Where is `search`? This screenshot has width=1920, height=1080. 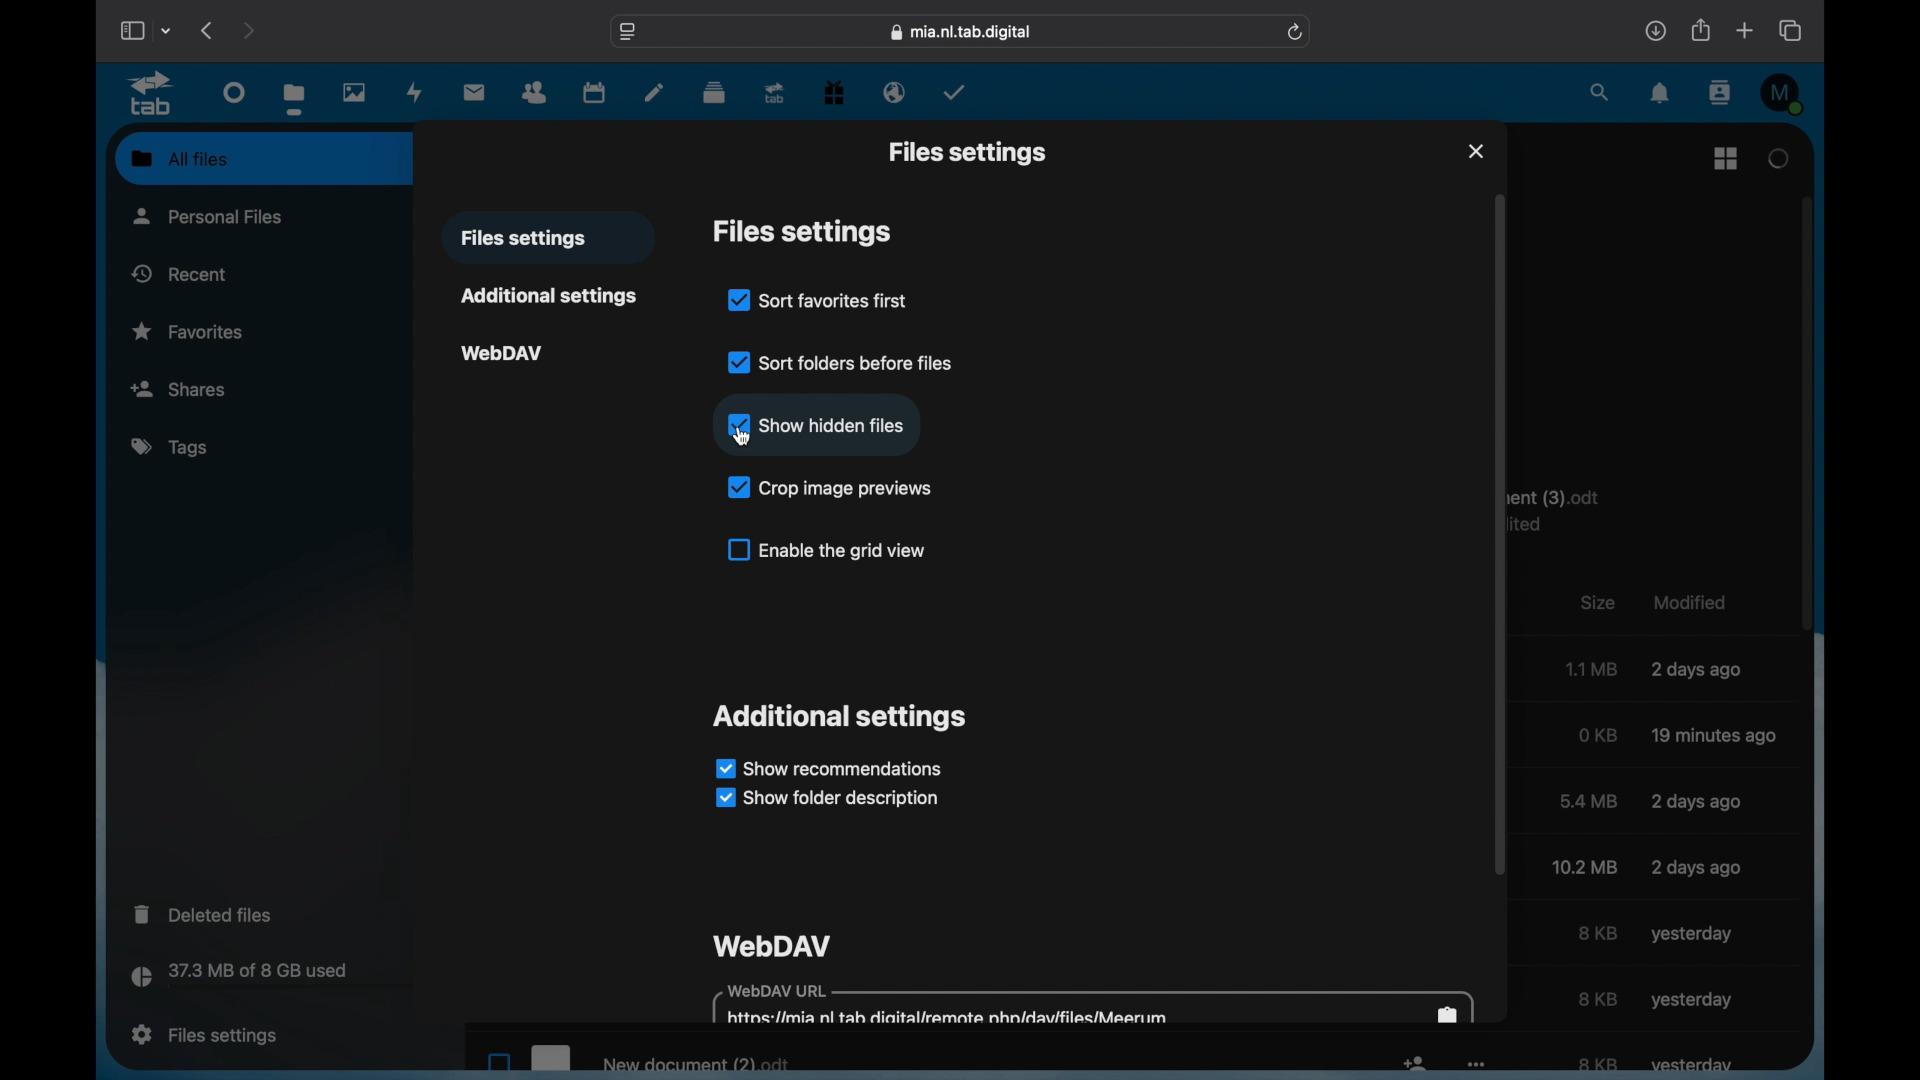 search is located at coordinates (1600, 93).